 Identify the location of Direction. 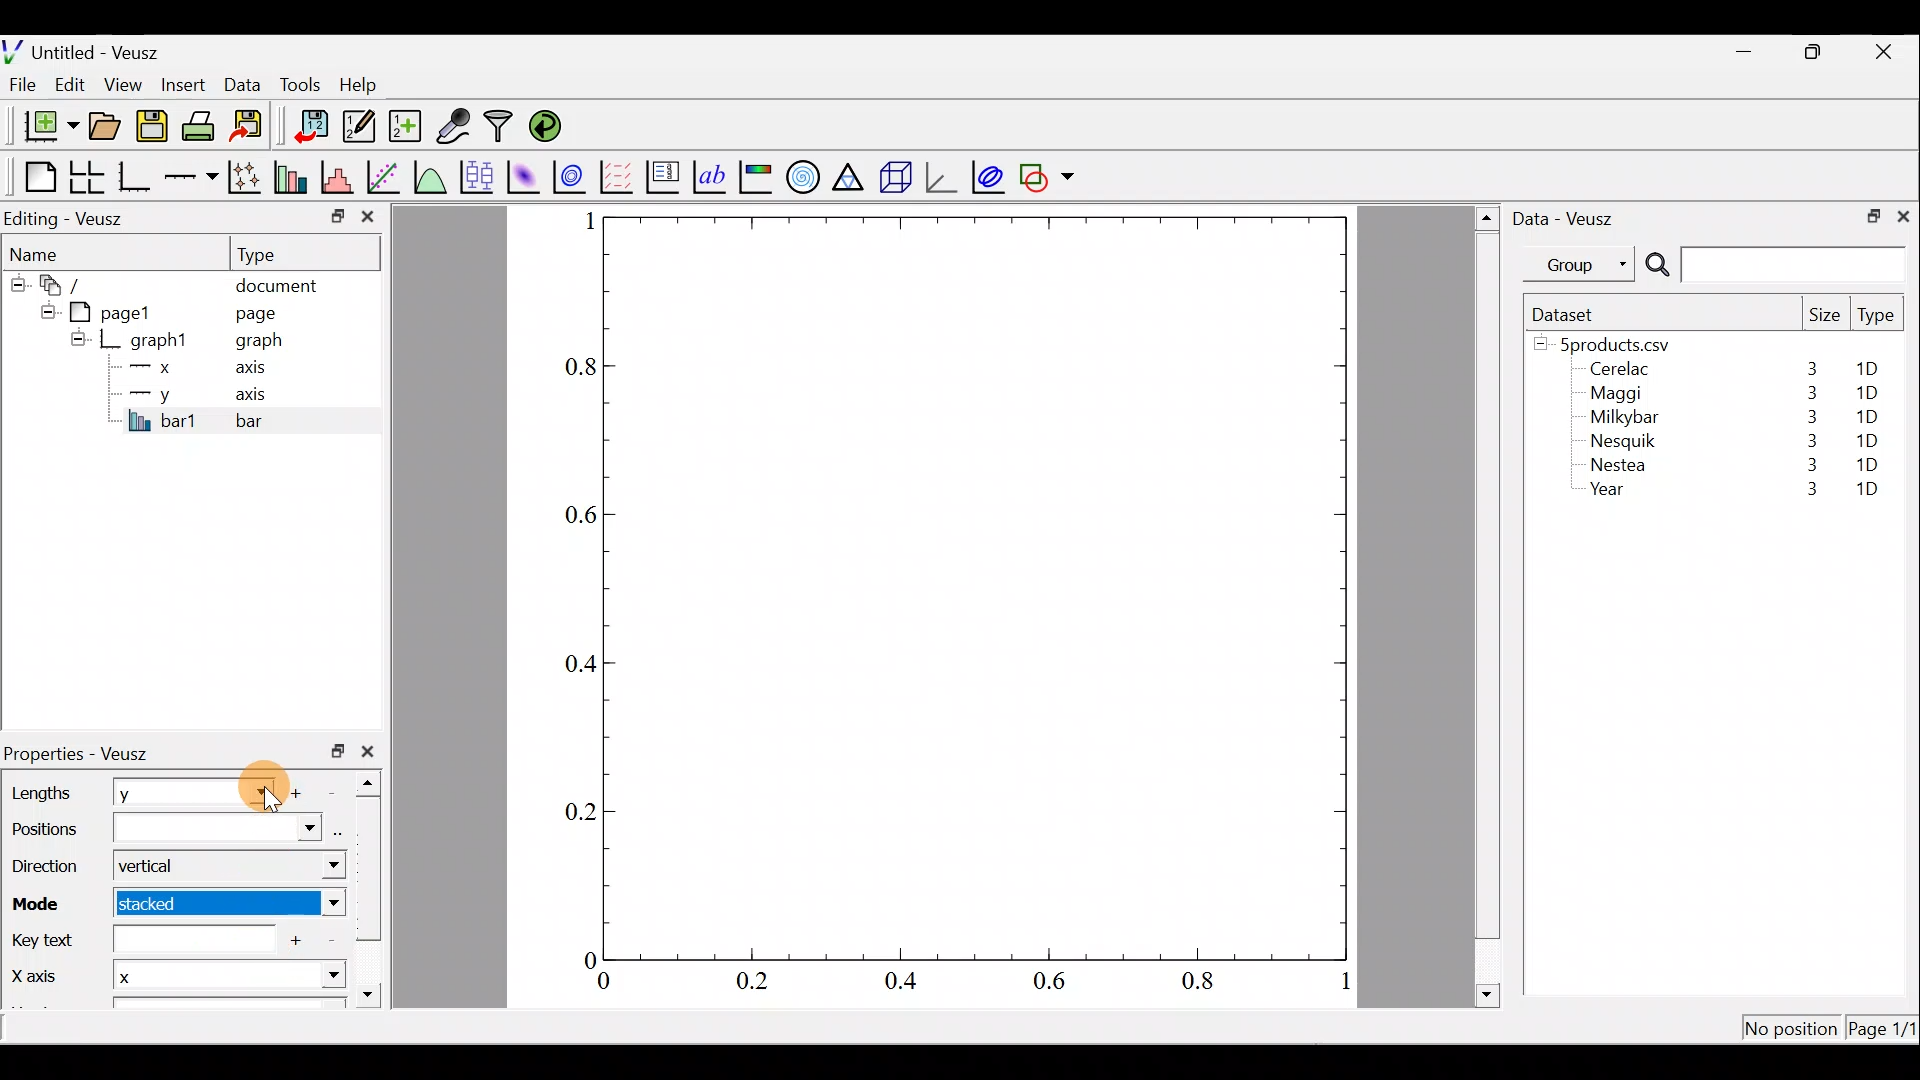
(50, 869).